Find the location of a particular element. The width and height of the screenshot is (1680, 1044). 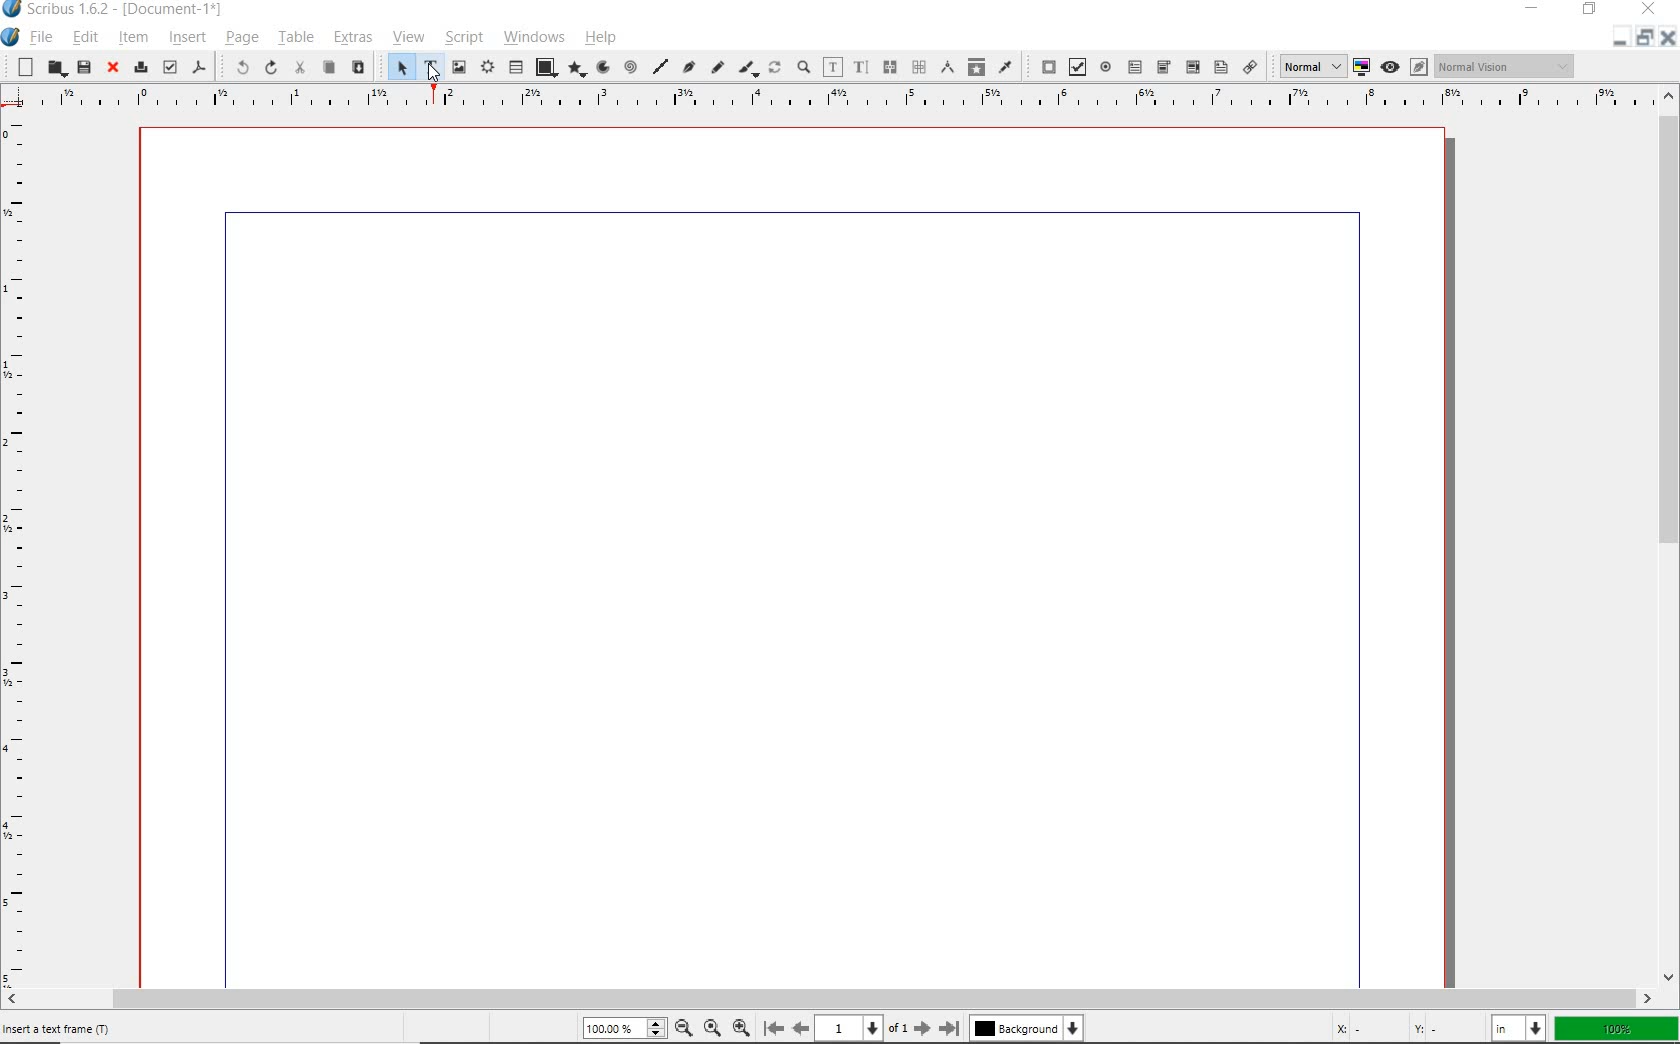

text frame is located at coordinates (427, 67).